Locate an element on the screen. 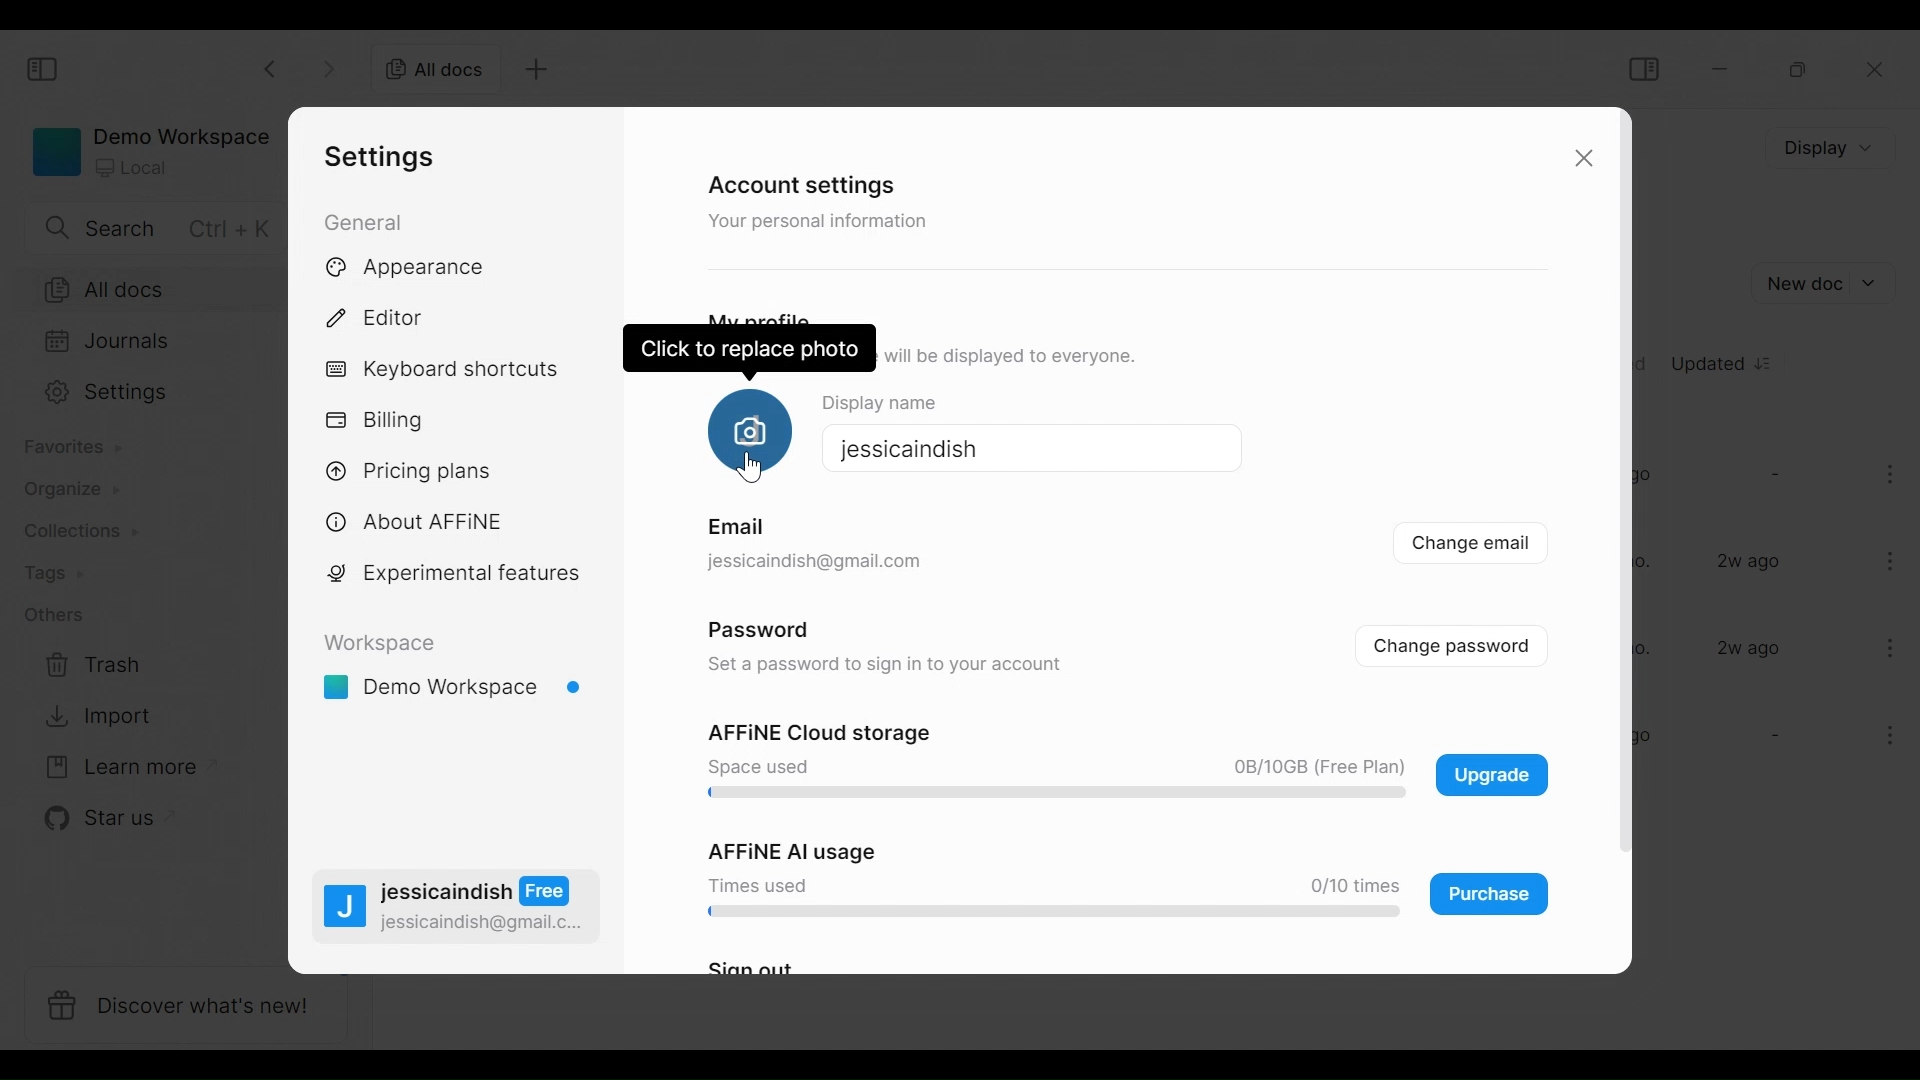 The image size is (1920, 1080). Purchase is located at coordinates (1490, 894).